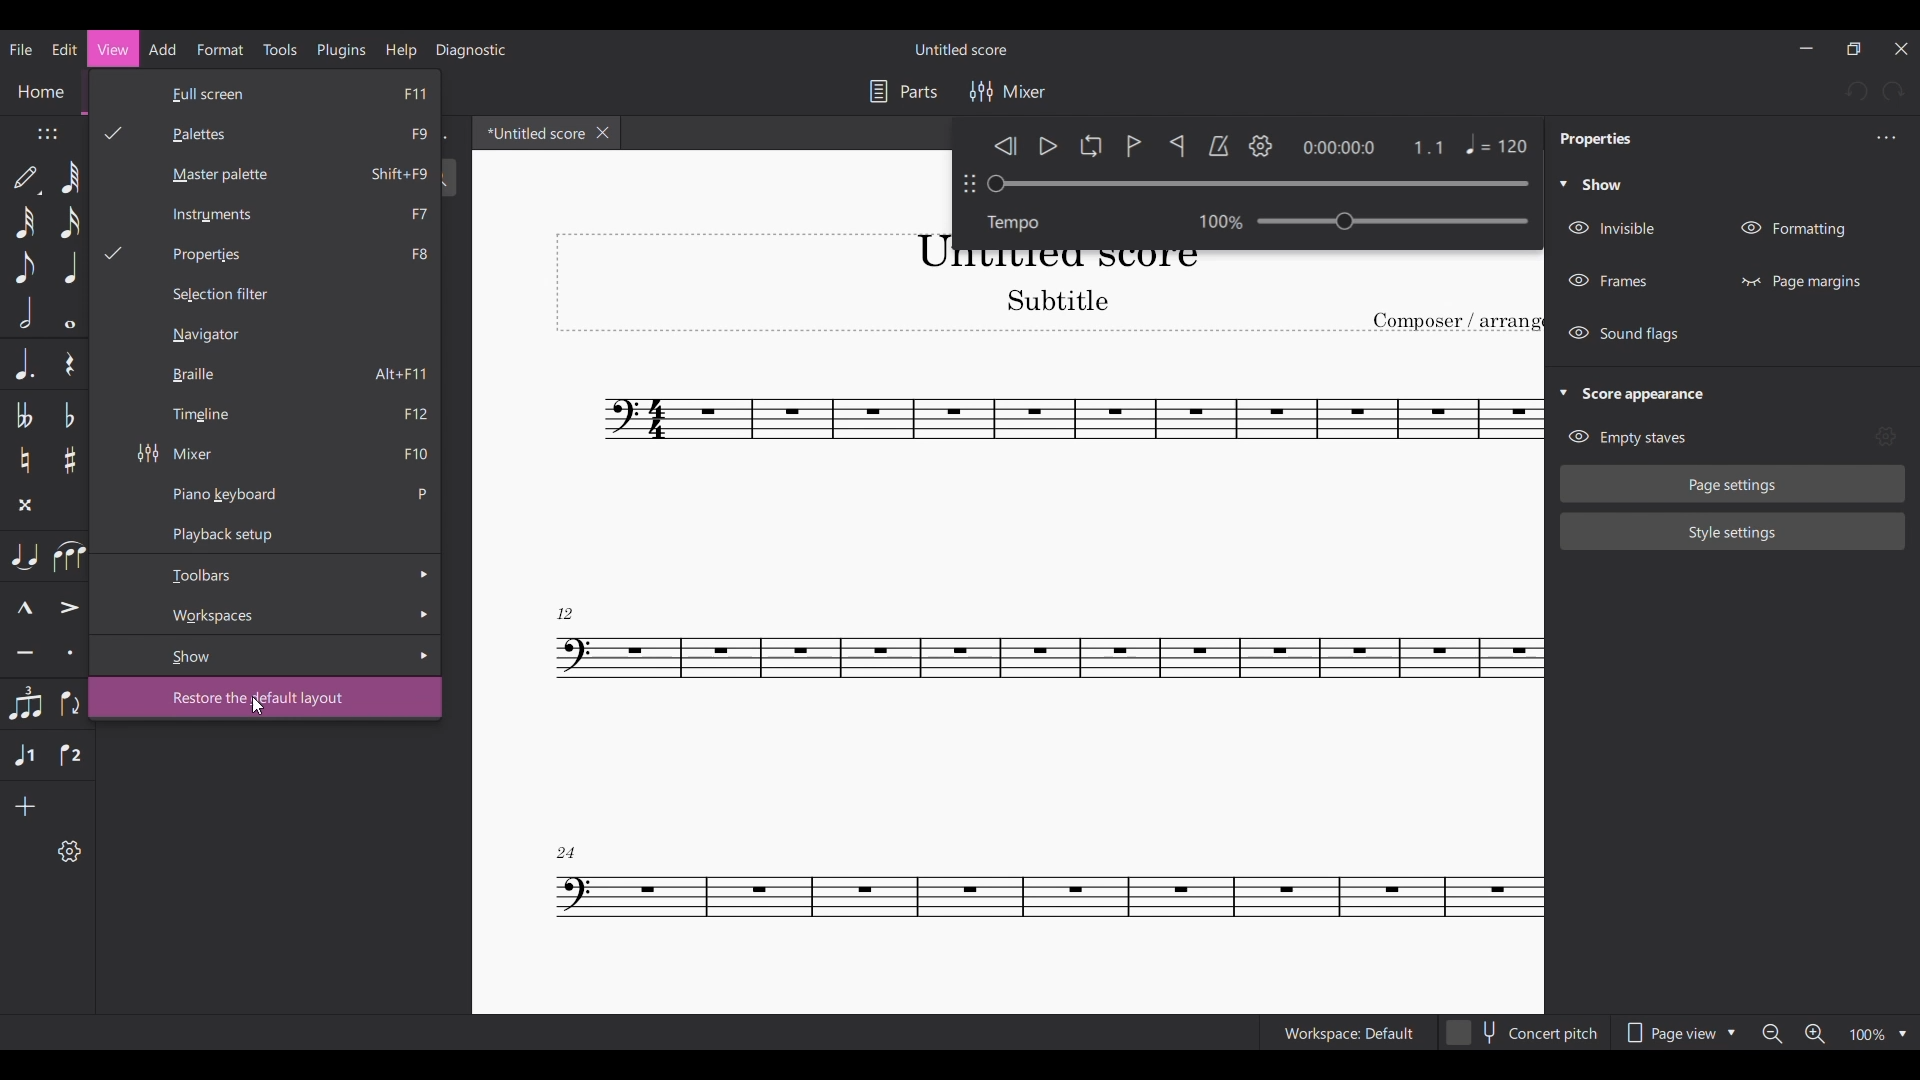  What do you see at coordinates (71, 222) in the screenshot?
I see `16th note` at bounding box center [71, 222].